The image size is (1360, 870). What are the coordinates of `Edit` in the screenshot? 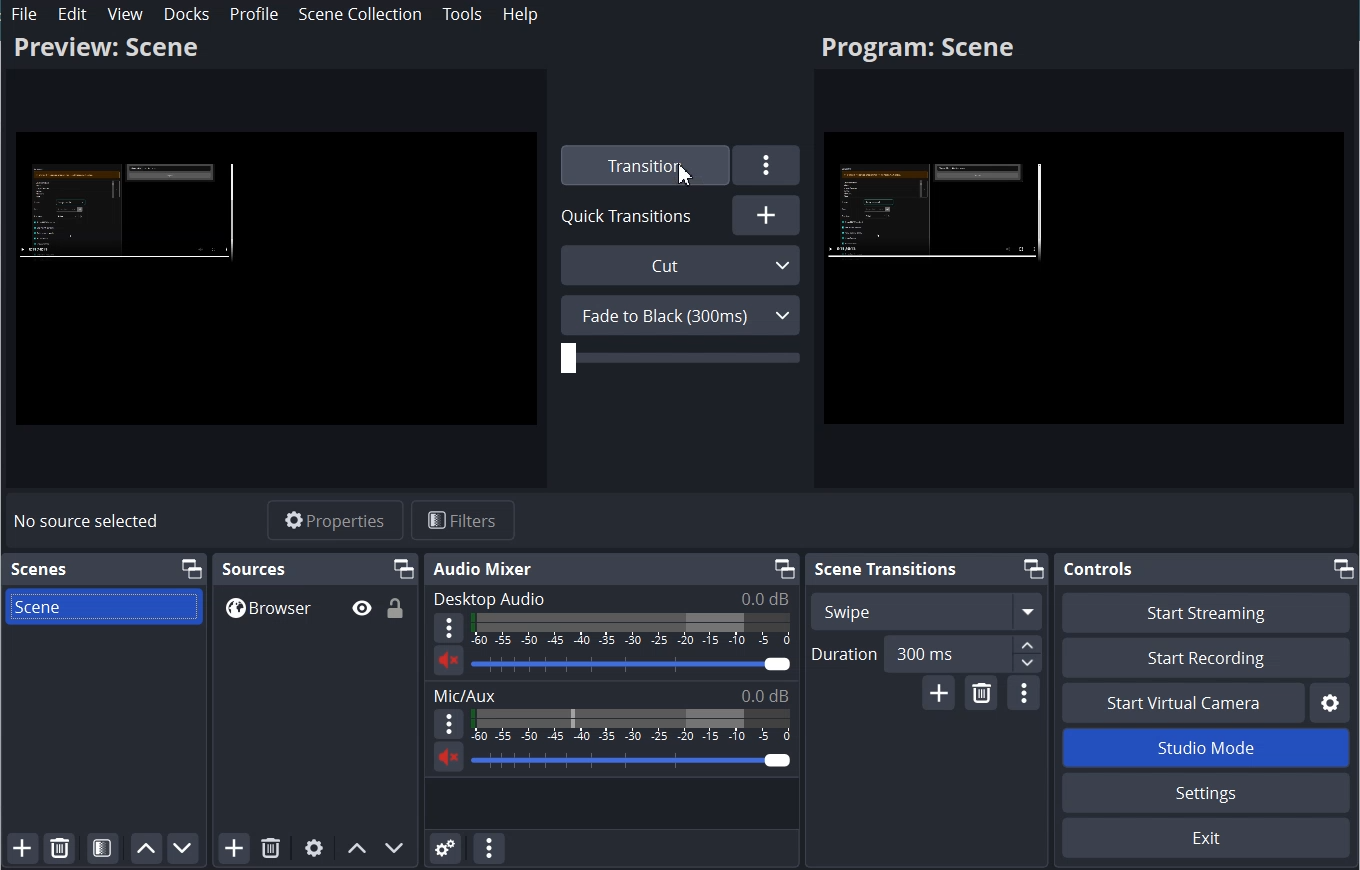 It's located at (73, 14).